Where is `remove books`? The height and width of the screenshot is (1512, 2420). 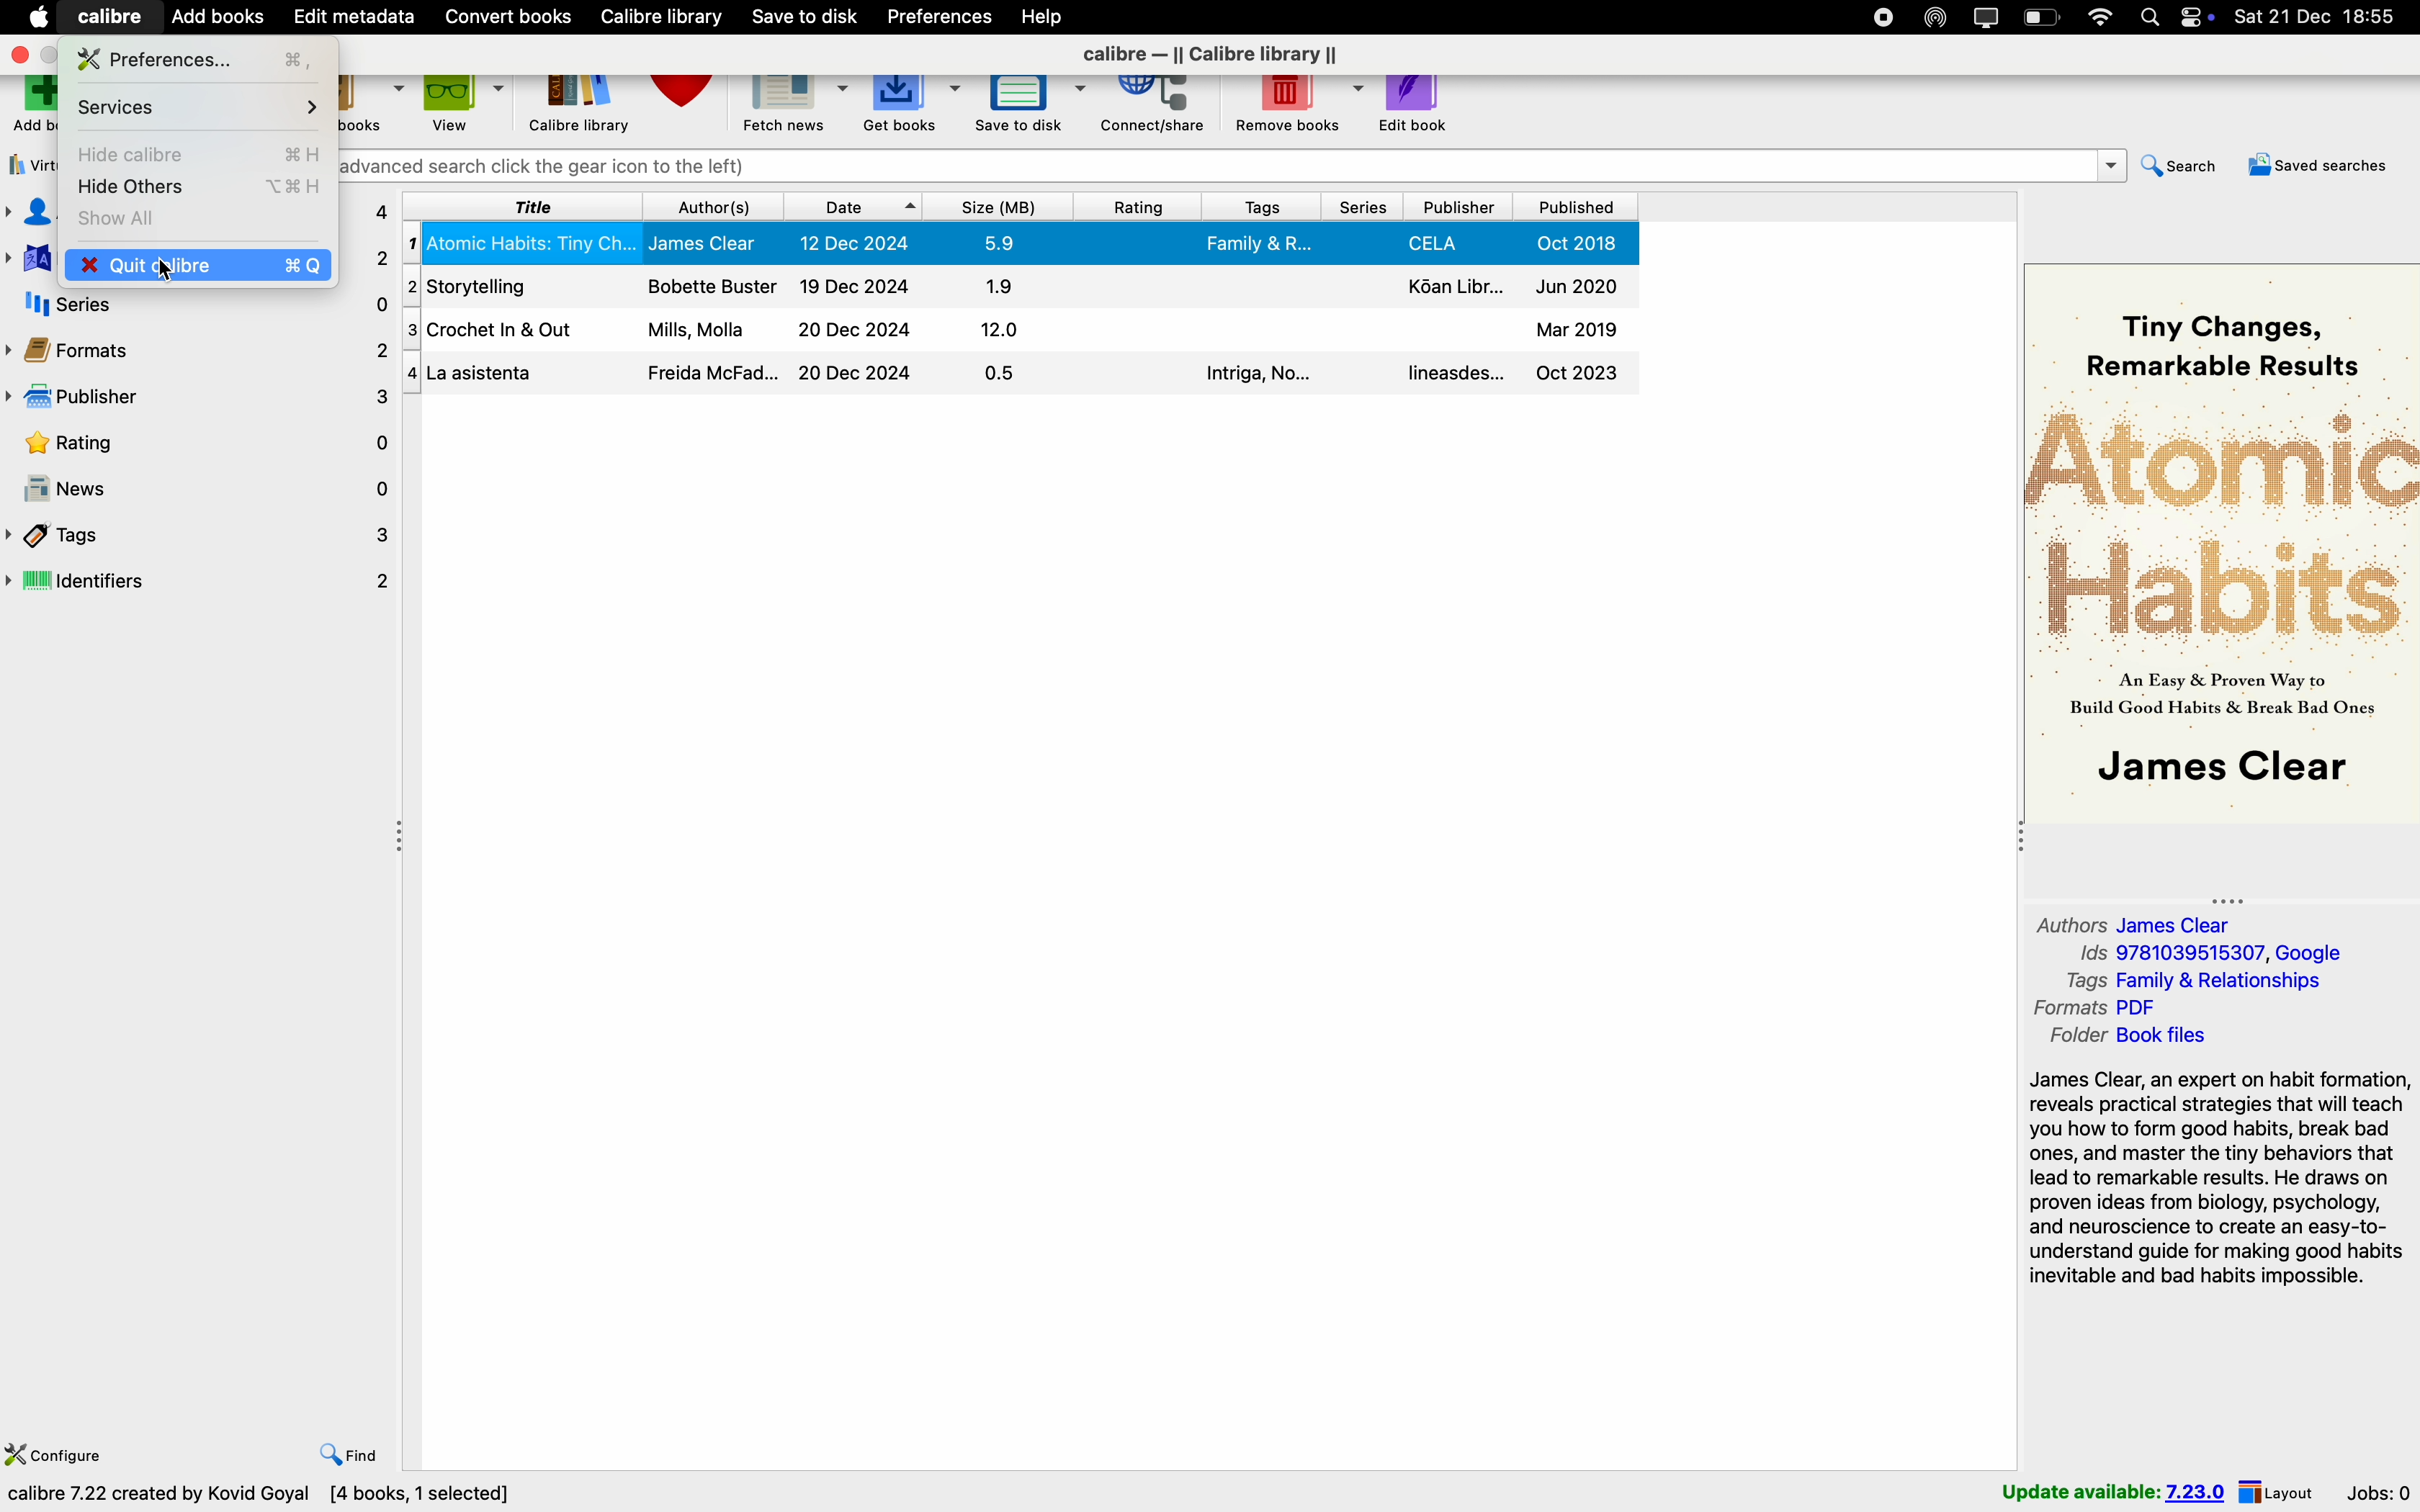 remove books is located at coordinates (1292, 108).